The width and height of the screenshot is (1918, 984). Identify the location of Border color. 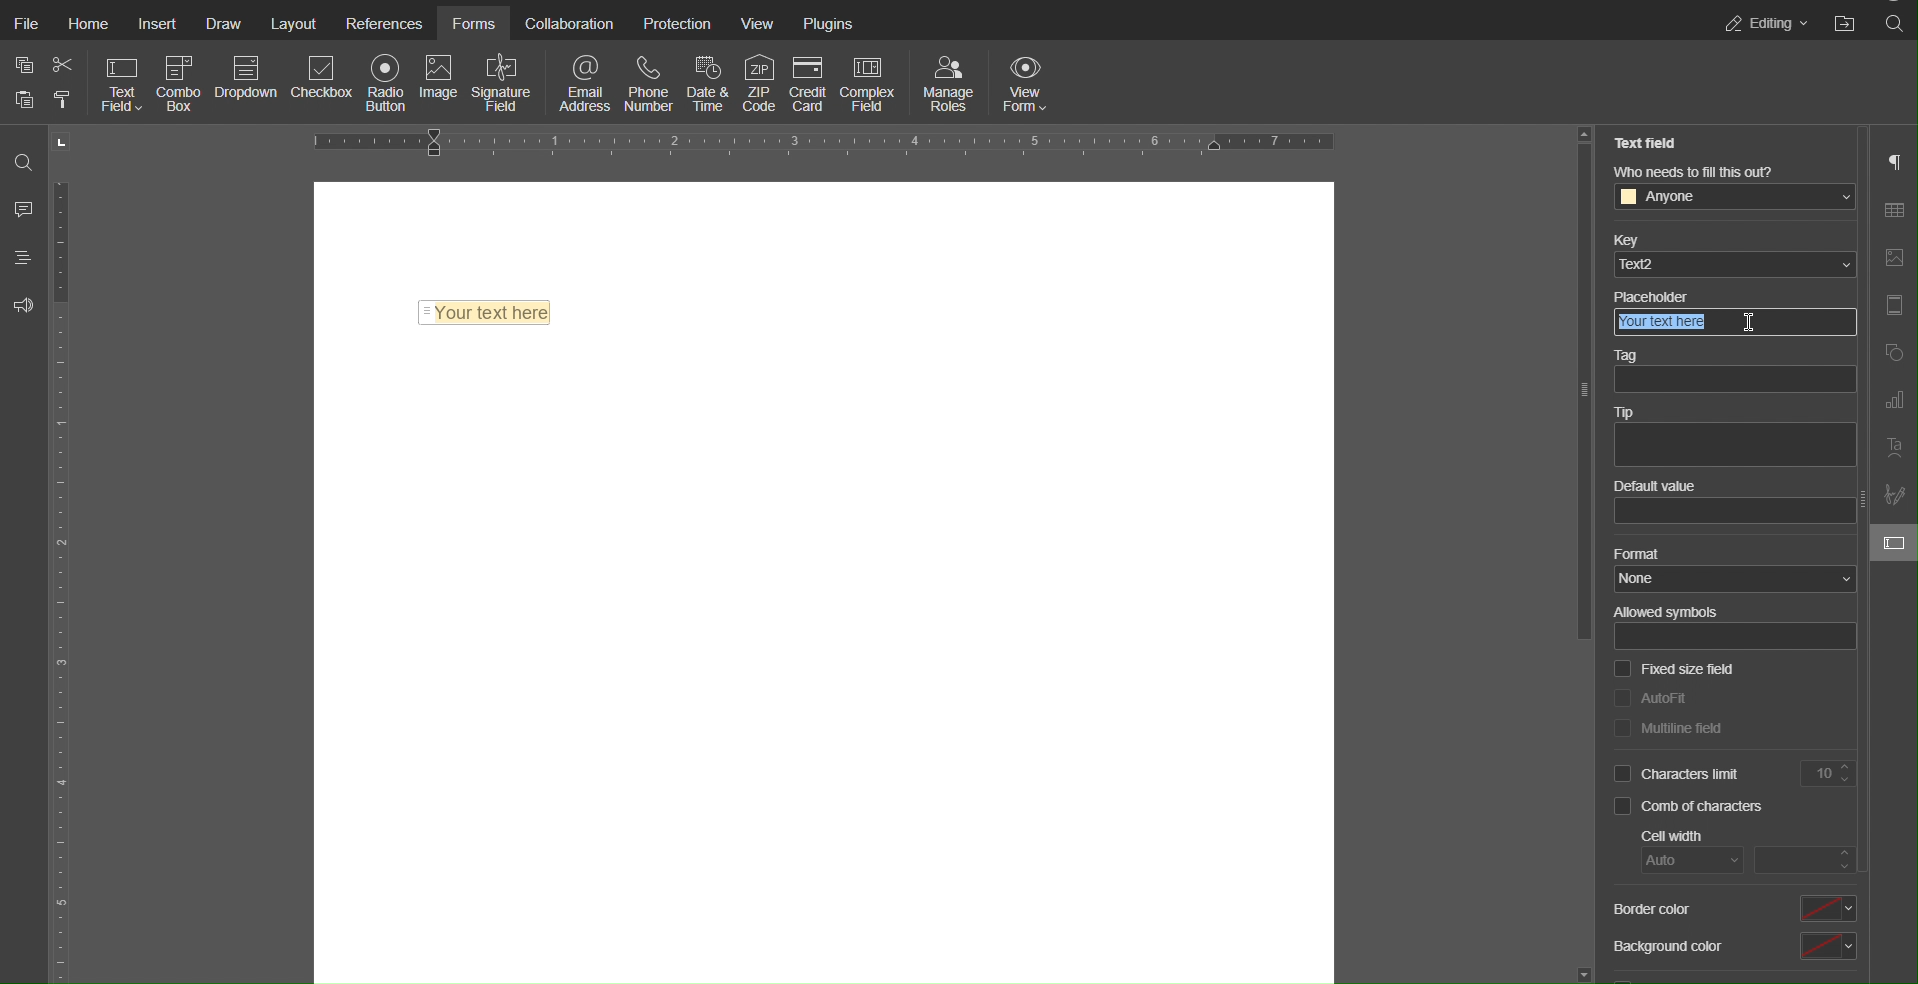
(1734, 909).